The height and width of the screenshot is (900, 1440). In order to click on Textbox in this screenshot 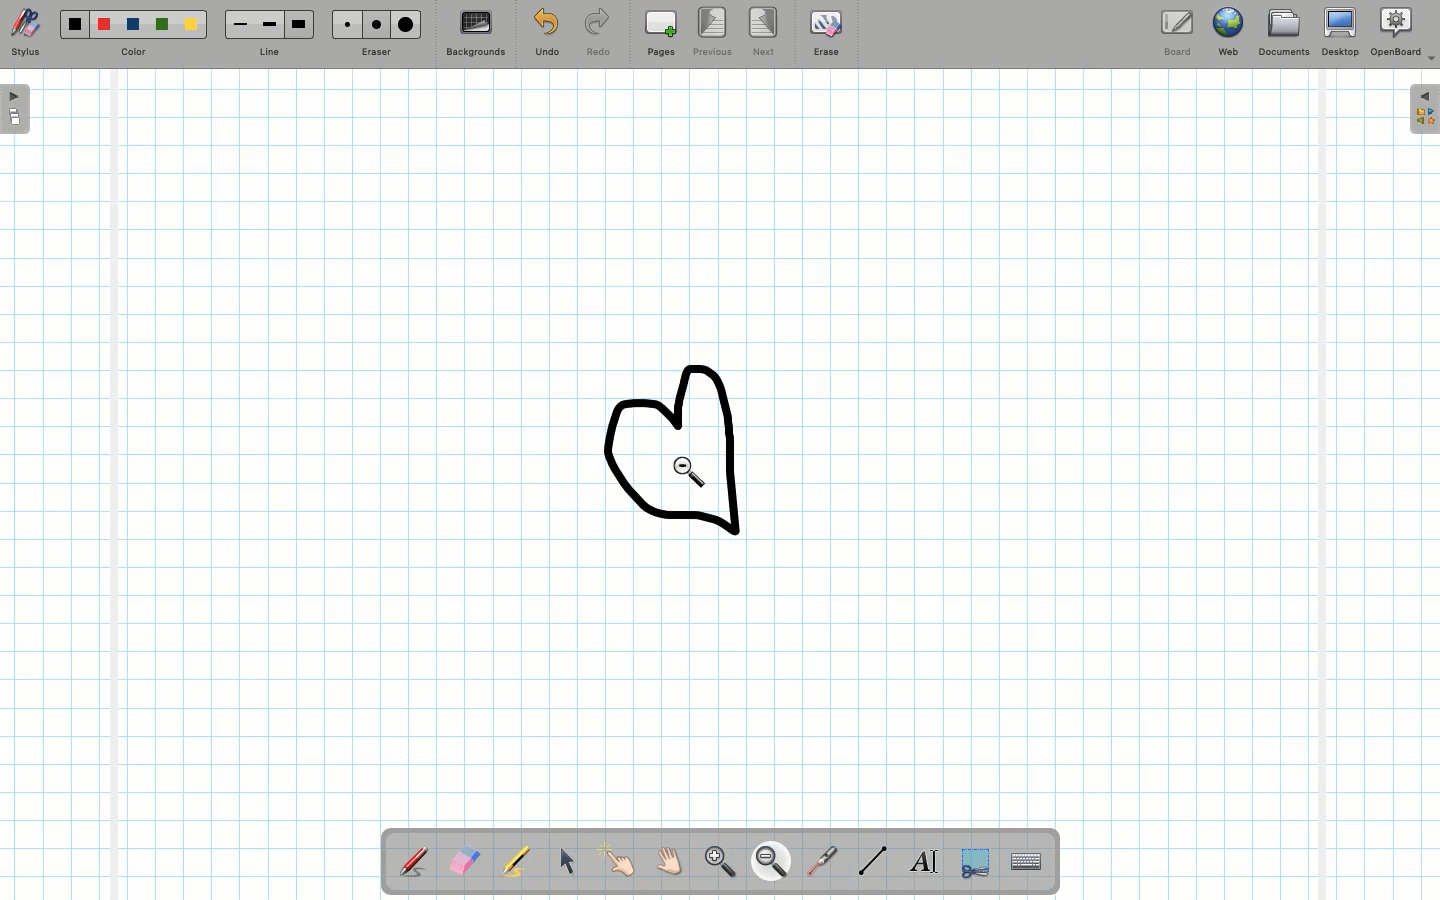, I will do `click(923, 860)`.